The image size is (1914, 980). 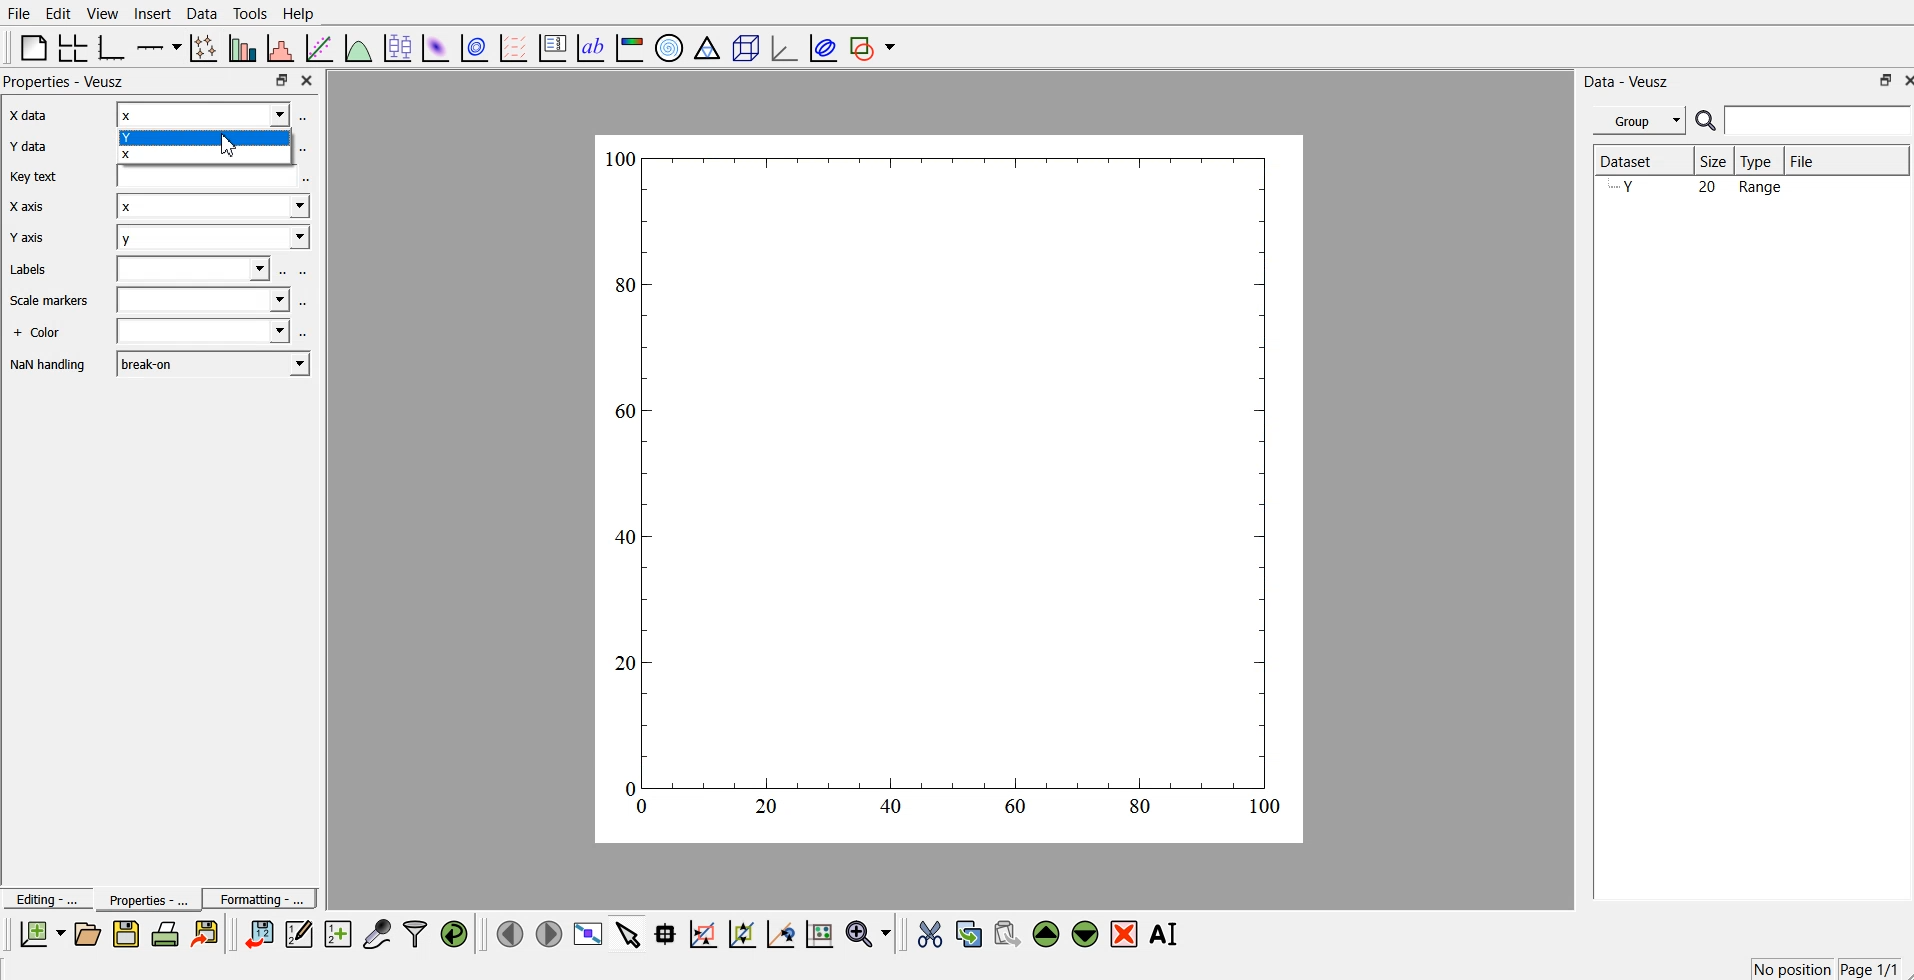 What do you see at coordinates (359, 47) in the screenshot?
I see `plot a function` at bounding box center [359, 47].